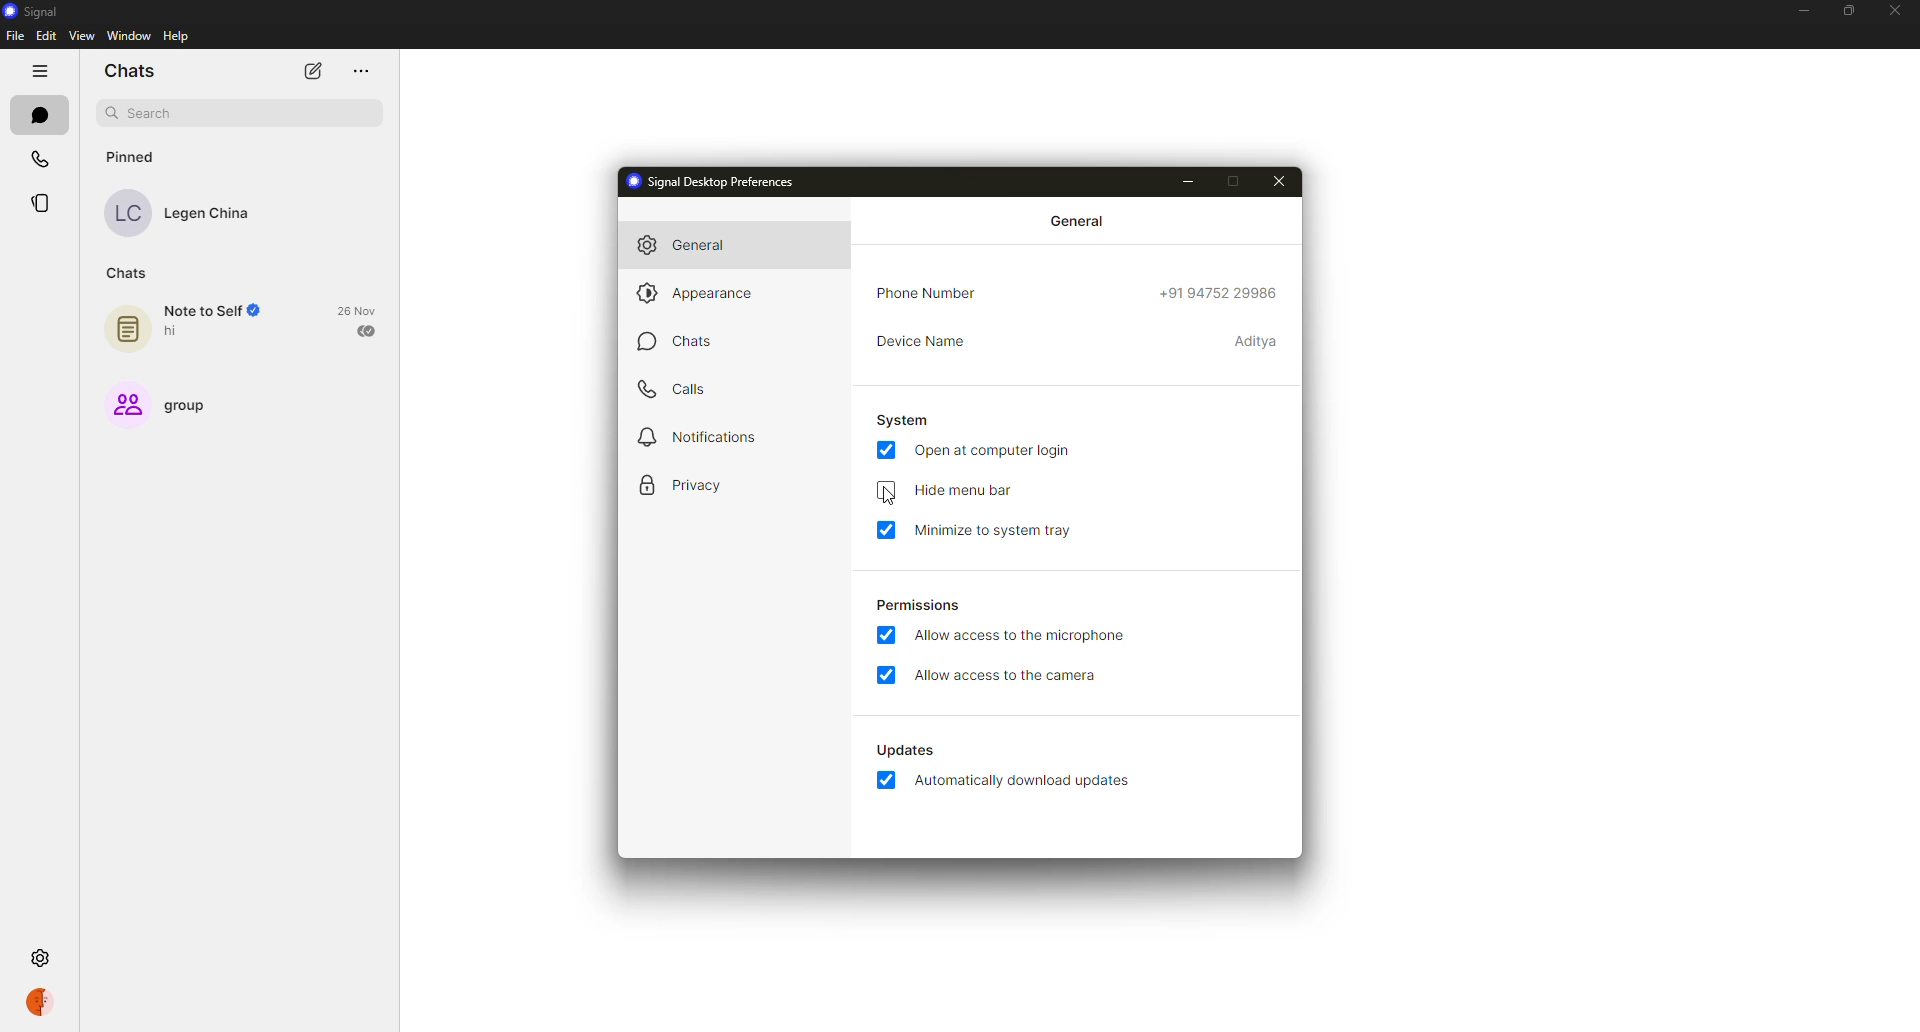  Describe the element at coordinates (682, 390) in the screenshot. I see `calls` at that location.